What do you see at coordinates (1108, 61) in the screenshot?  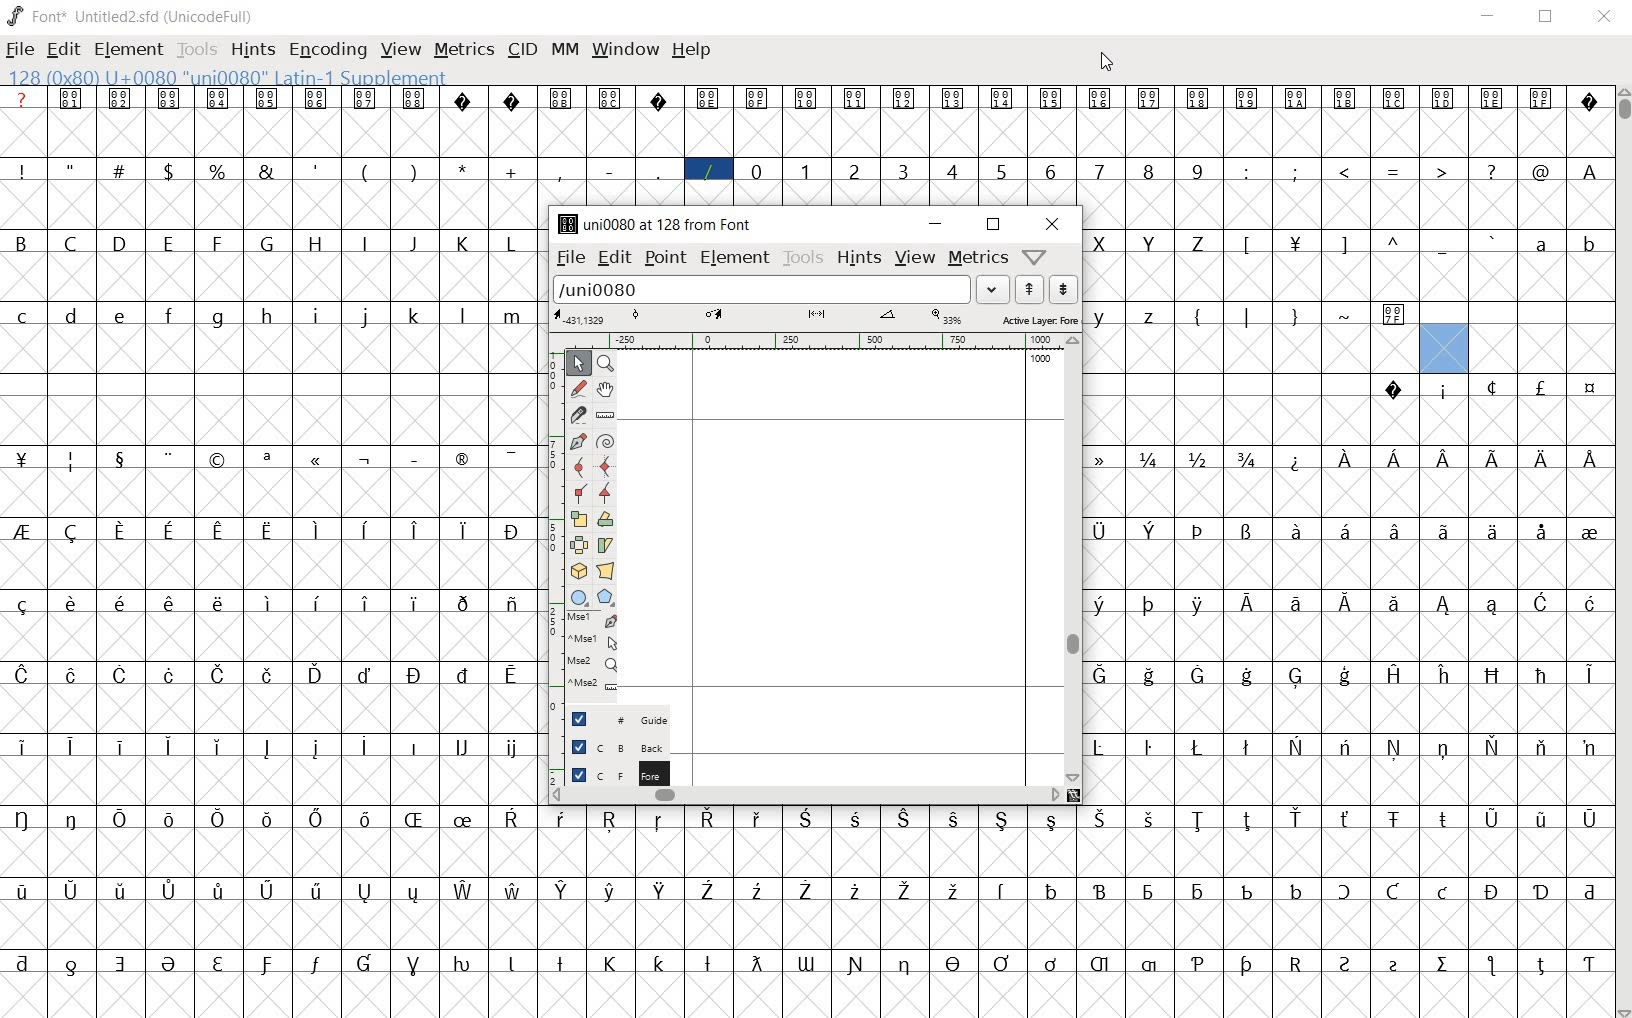 I see `CURSOR` at bounding box center [1108, 61].